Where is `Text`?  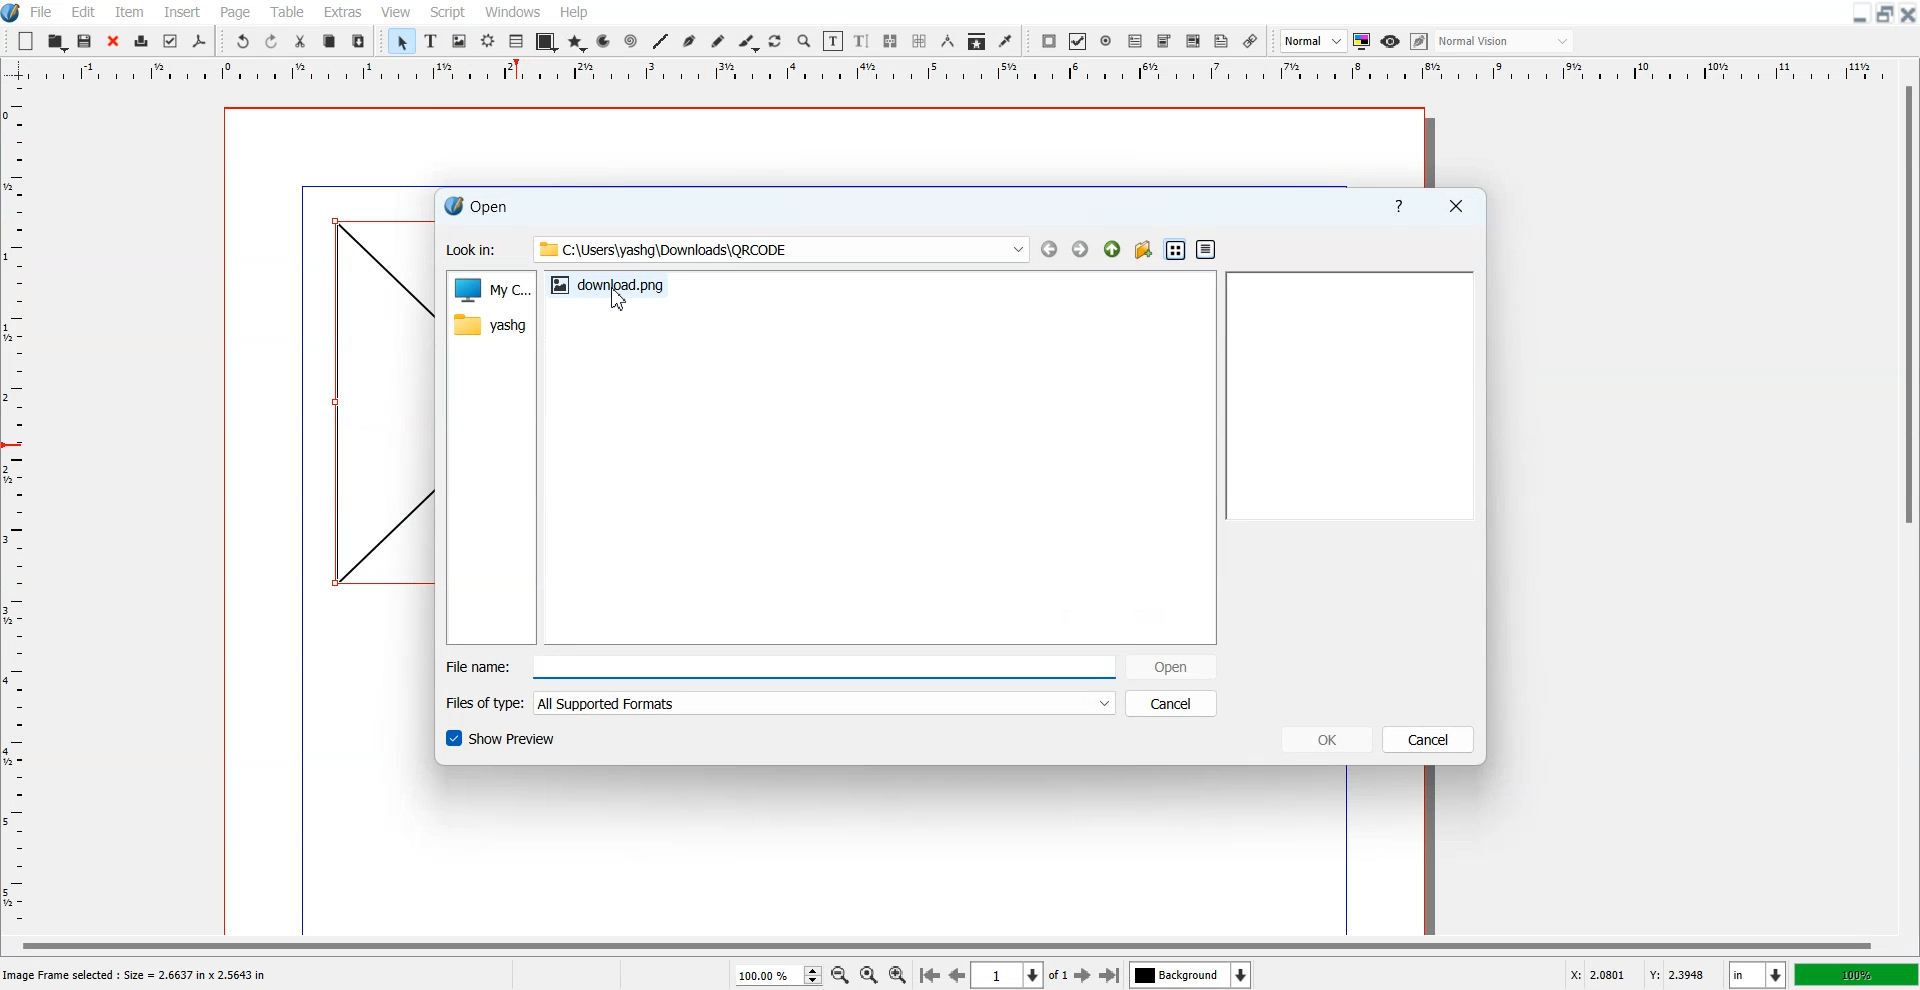
Text is located at coordinates (477, 207).